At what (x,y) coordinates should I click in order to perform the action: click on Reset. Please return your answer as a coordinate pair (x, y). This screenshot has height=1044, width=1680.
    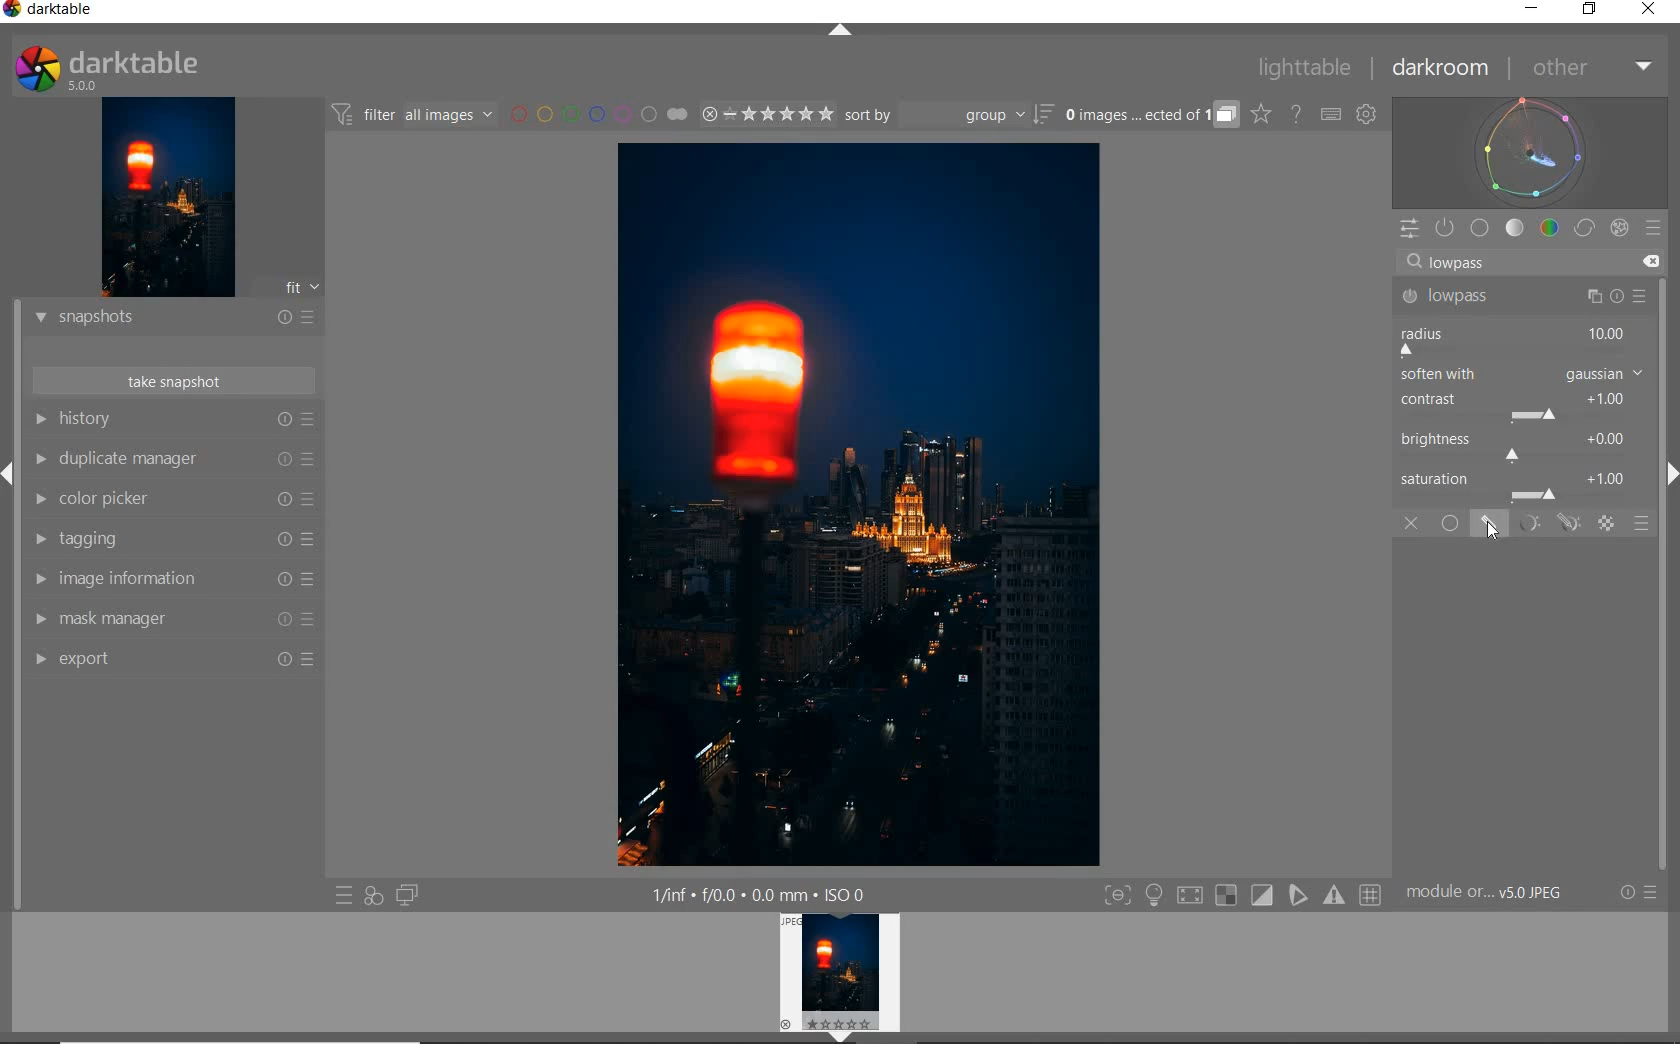
    Looking at the image, I should click on (287, 582).